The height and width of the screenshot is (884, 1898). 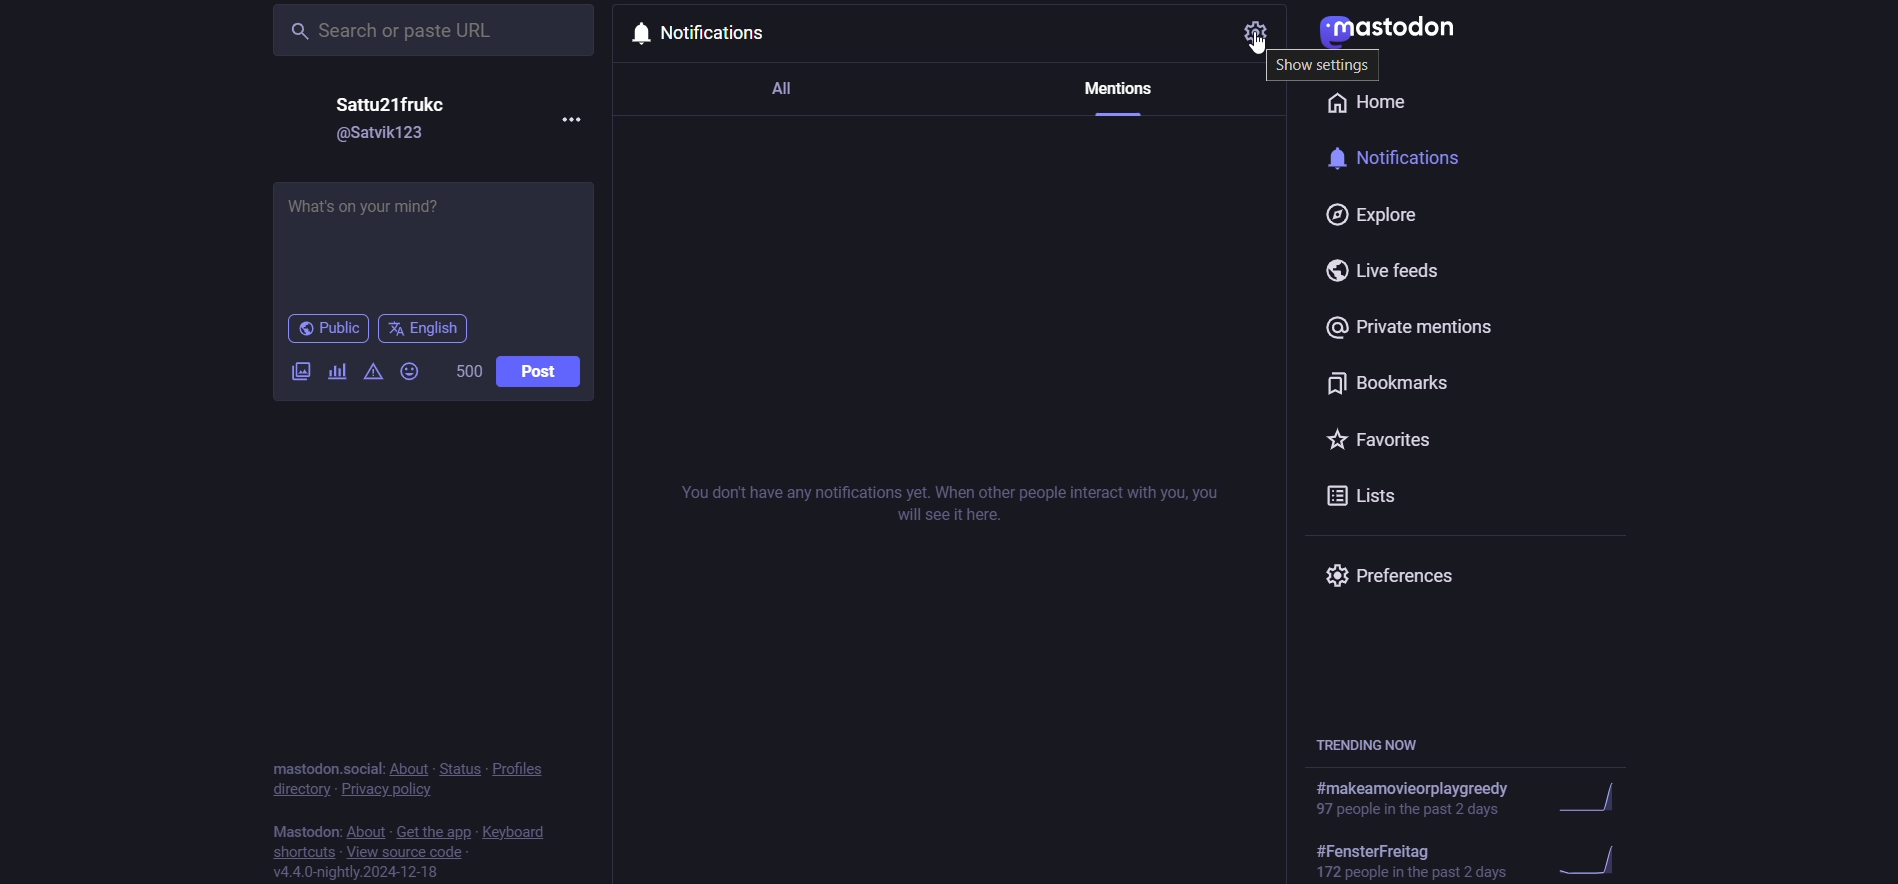 I want to click on All, so click(x=782, y=87).